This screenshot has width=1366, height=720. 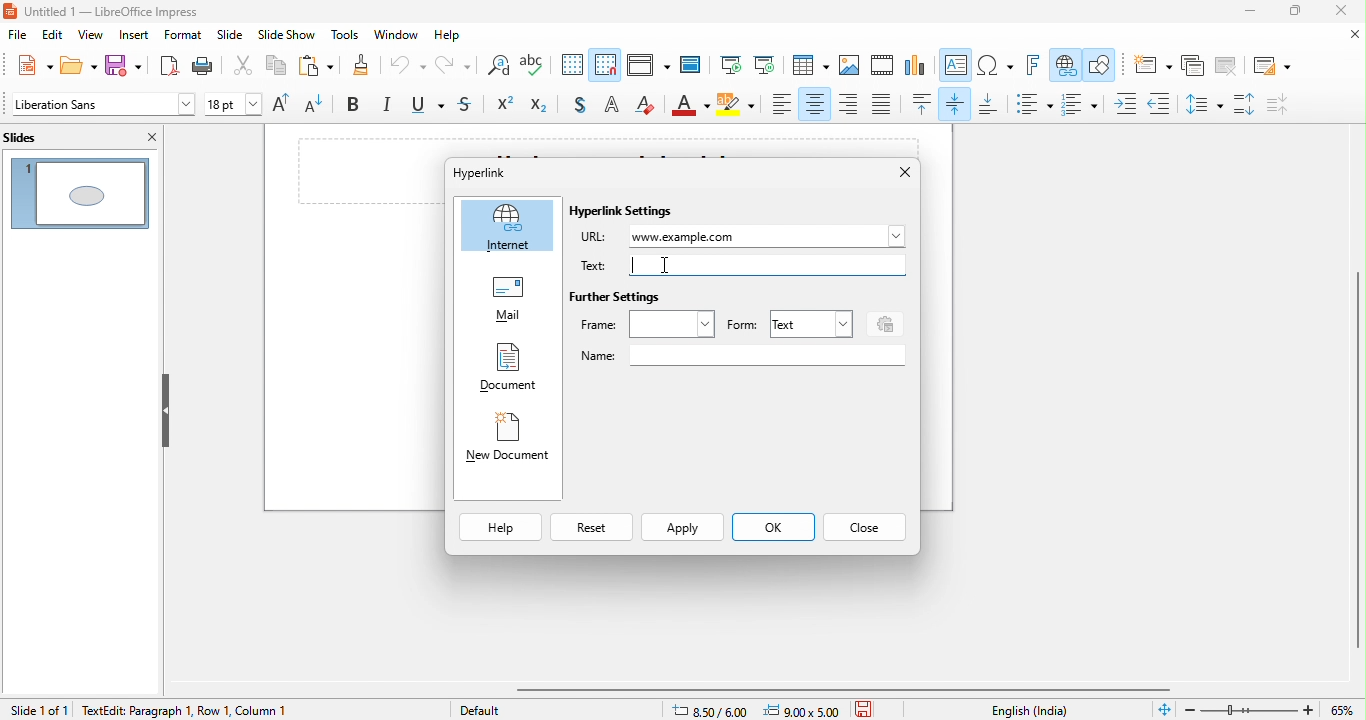 I want to click on save, so click(x=123, y=67).